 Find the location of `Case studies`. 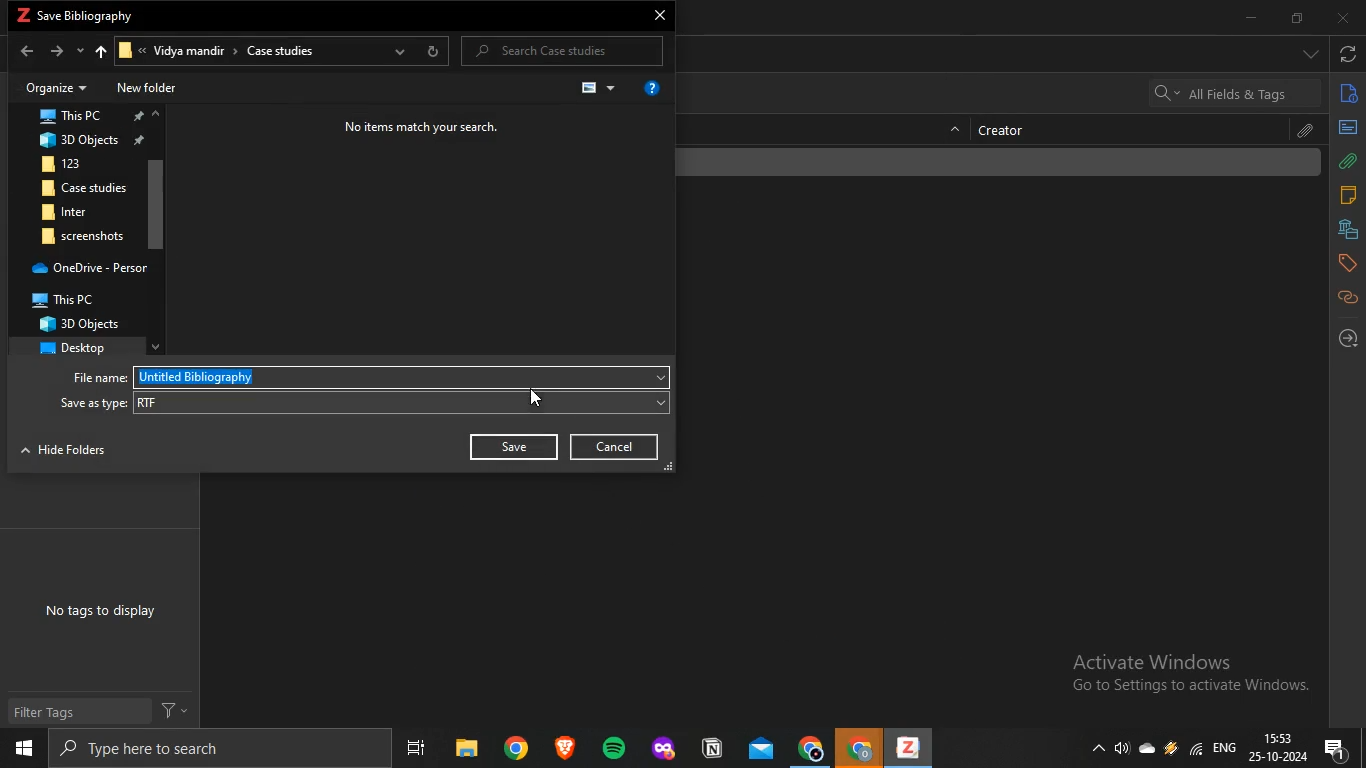

Case studies is located at coordinates (287, 51).